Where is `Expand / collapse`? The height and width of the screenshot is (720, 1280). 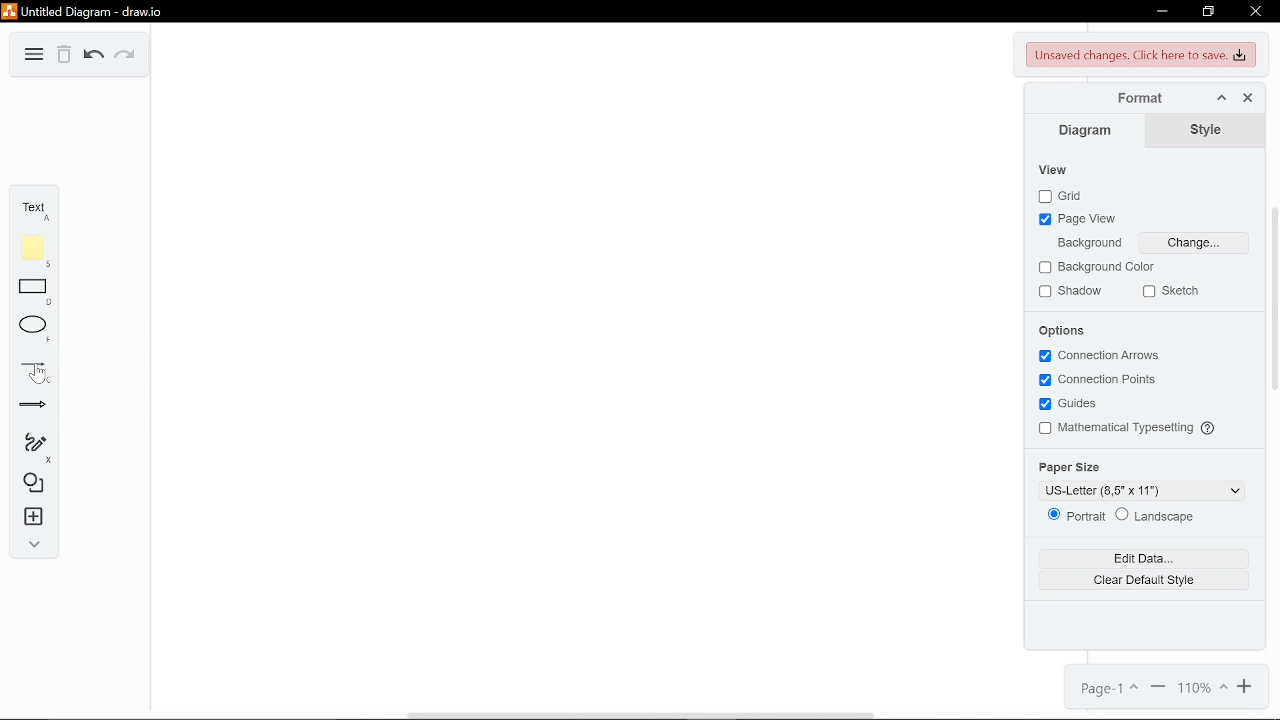
Expand / collapse is located at coordinates (34, 542).